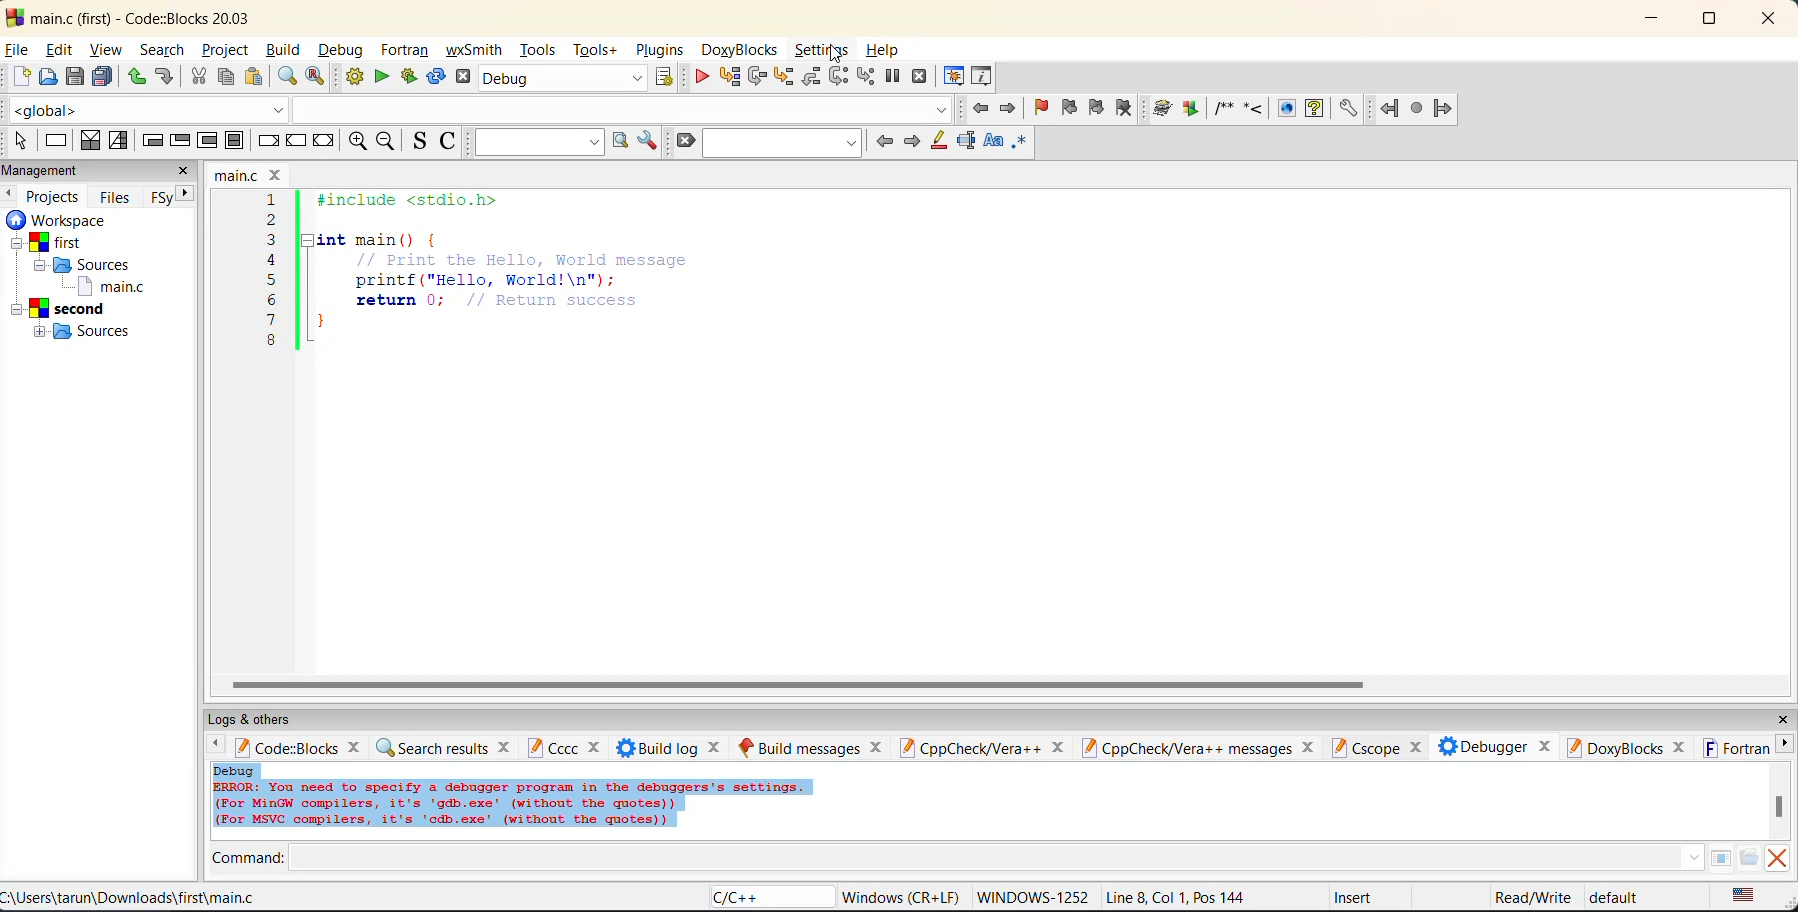 The width and height of the screenshot is (1798, 912). Describe the element at coordinates (407, 51) in the screenshot. I see `fortran` at that location.